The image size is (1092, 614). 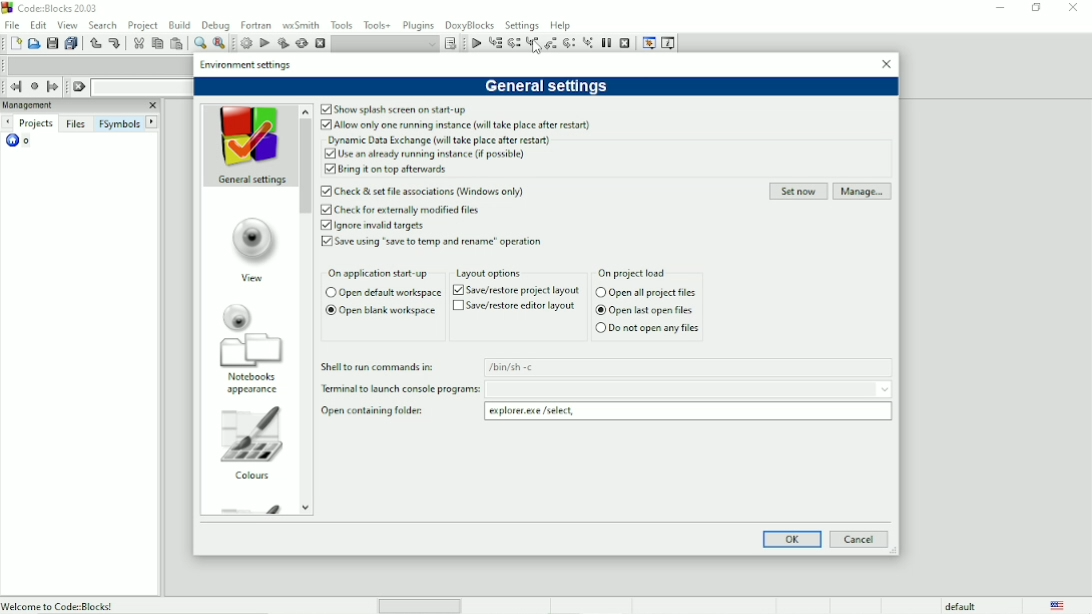 What do you see at coordinates (342, 25) in the screenshot?
I see `Tools` at bounding box center [342, 25].